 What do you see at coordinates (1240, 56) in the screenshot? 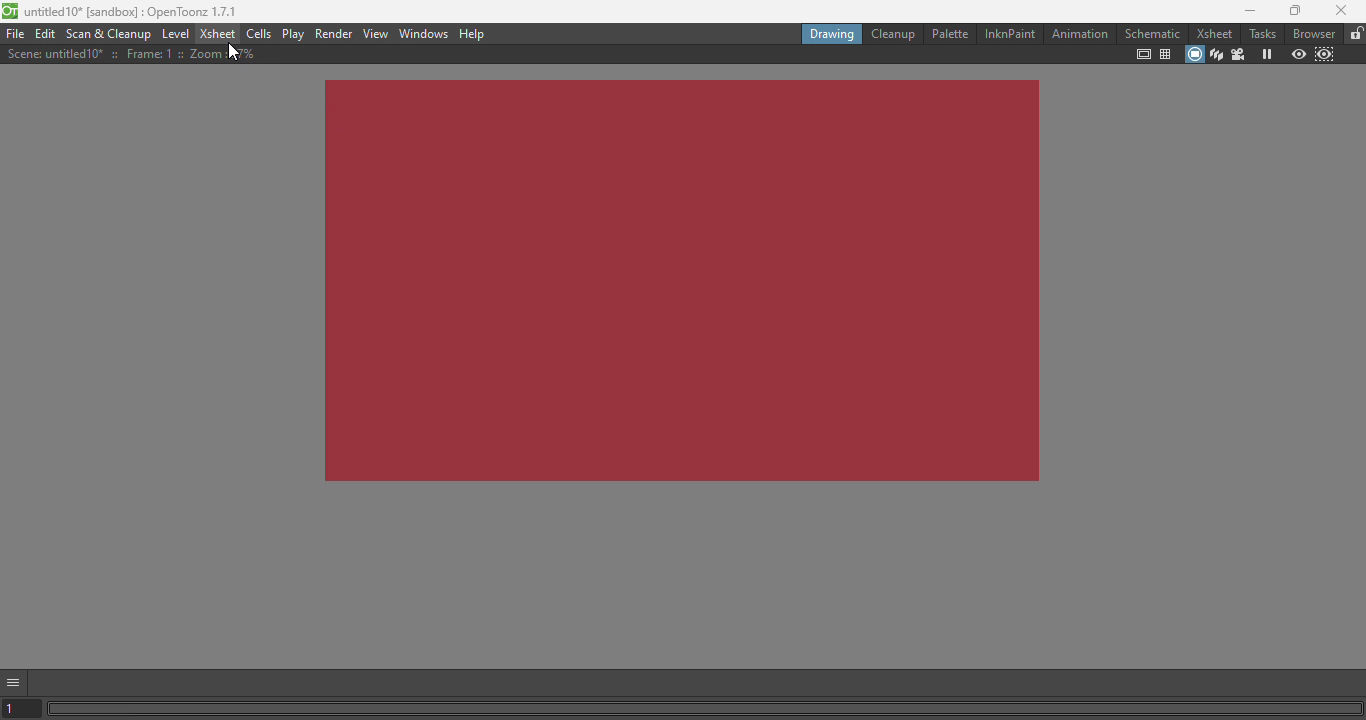
I see `Camera view` at bounding box center [1240, 56].